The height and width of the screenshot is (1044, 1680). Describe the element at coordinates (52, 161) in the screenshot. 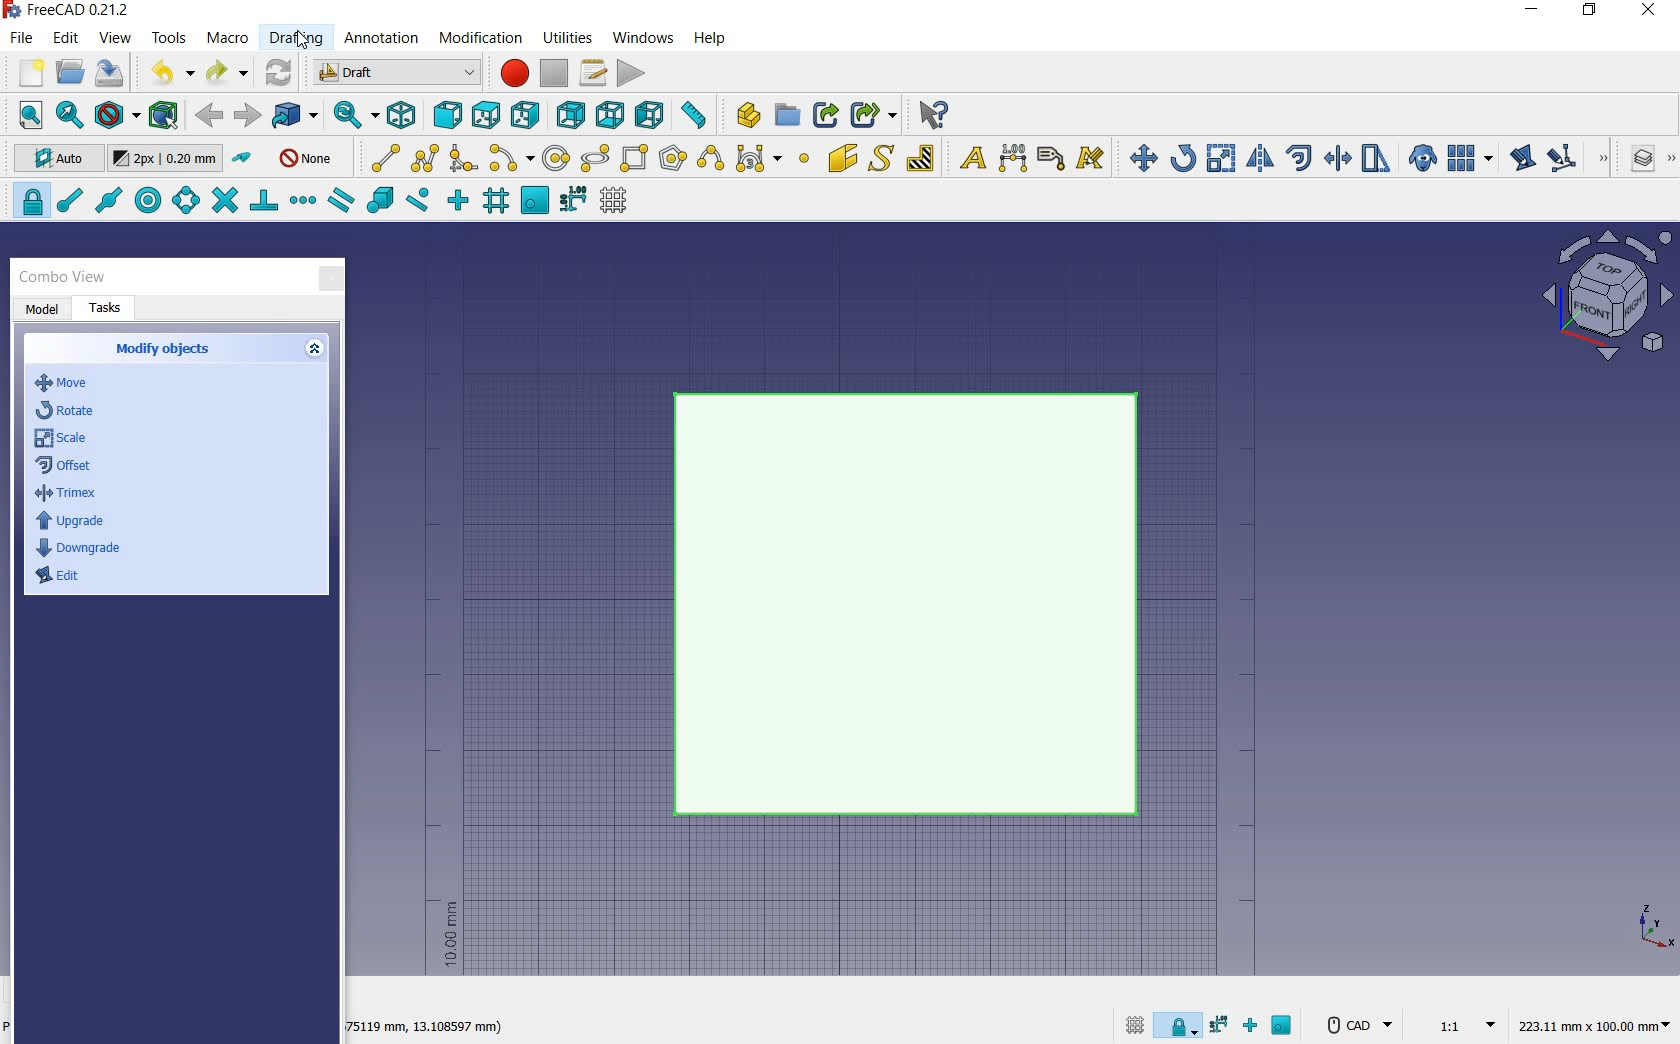

I see `current working plane: auto` at that location.